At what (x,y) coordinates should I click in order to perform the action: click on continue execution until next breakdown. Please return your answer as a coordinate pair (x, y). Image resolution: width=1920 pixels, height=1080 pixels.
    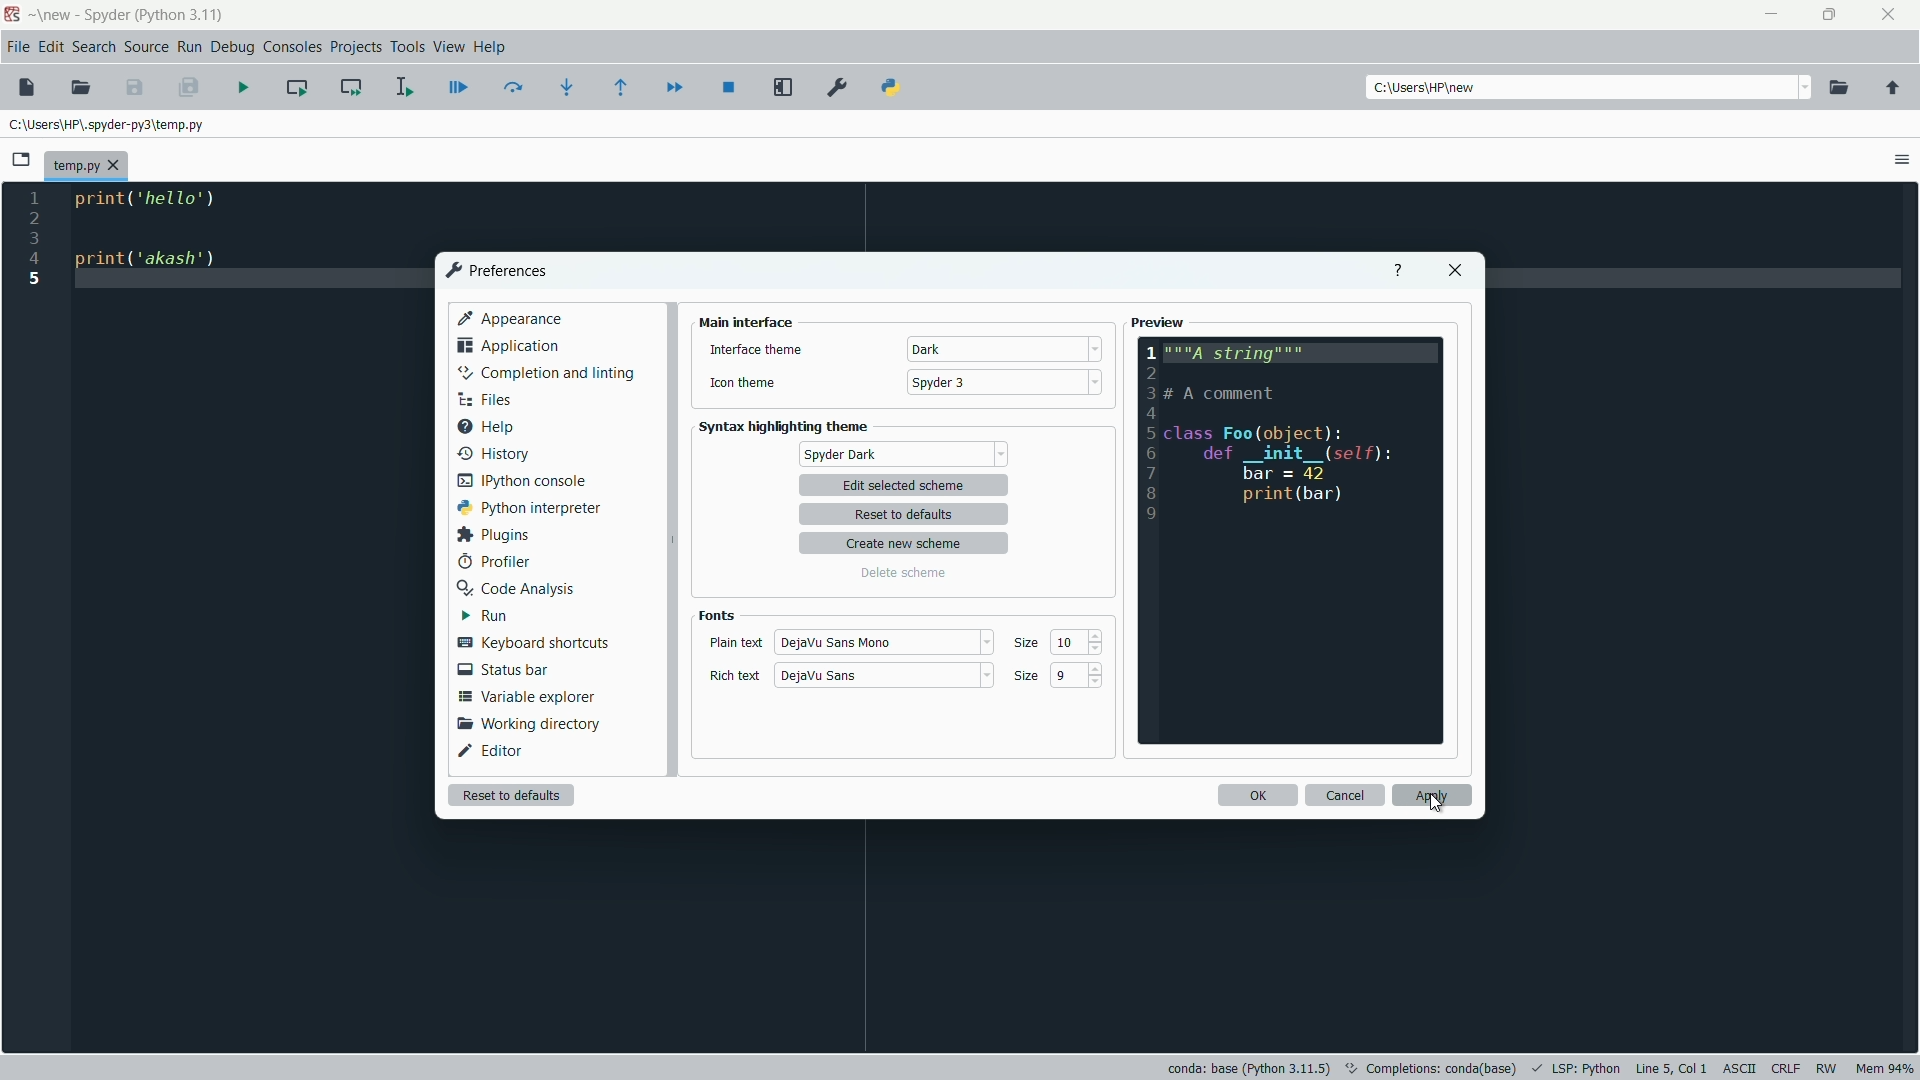
    Looking at the image, I should click on (674, 87).